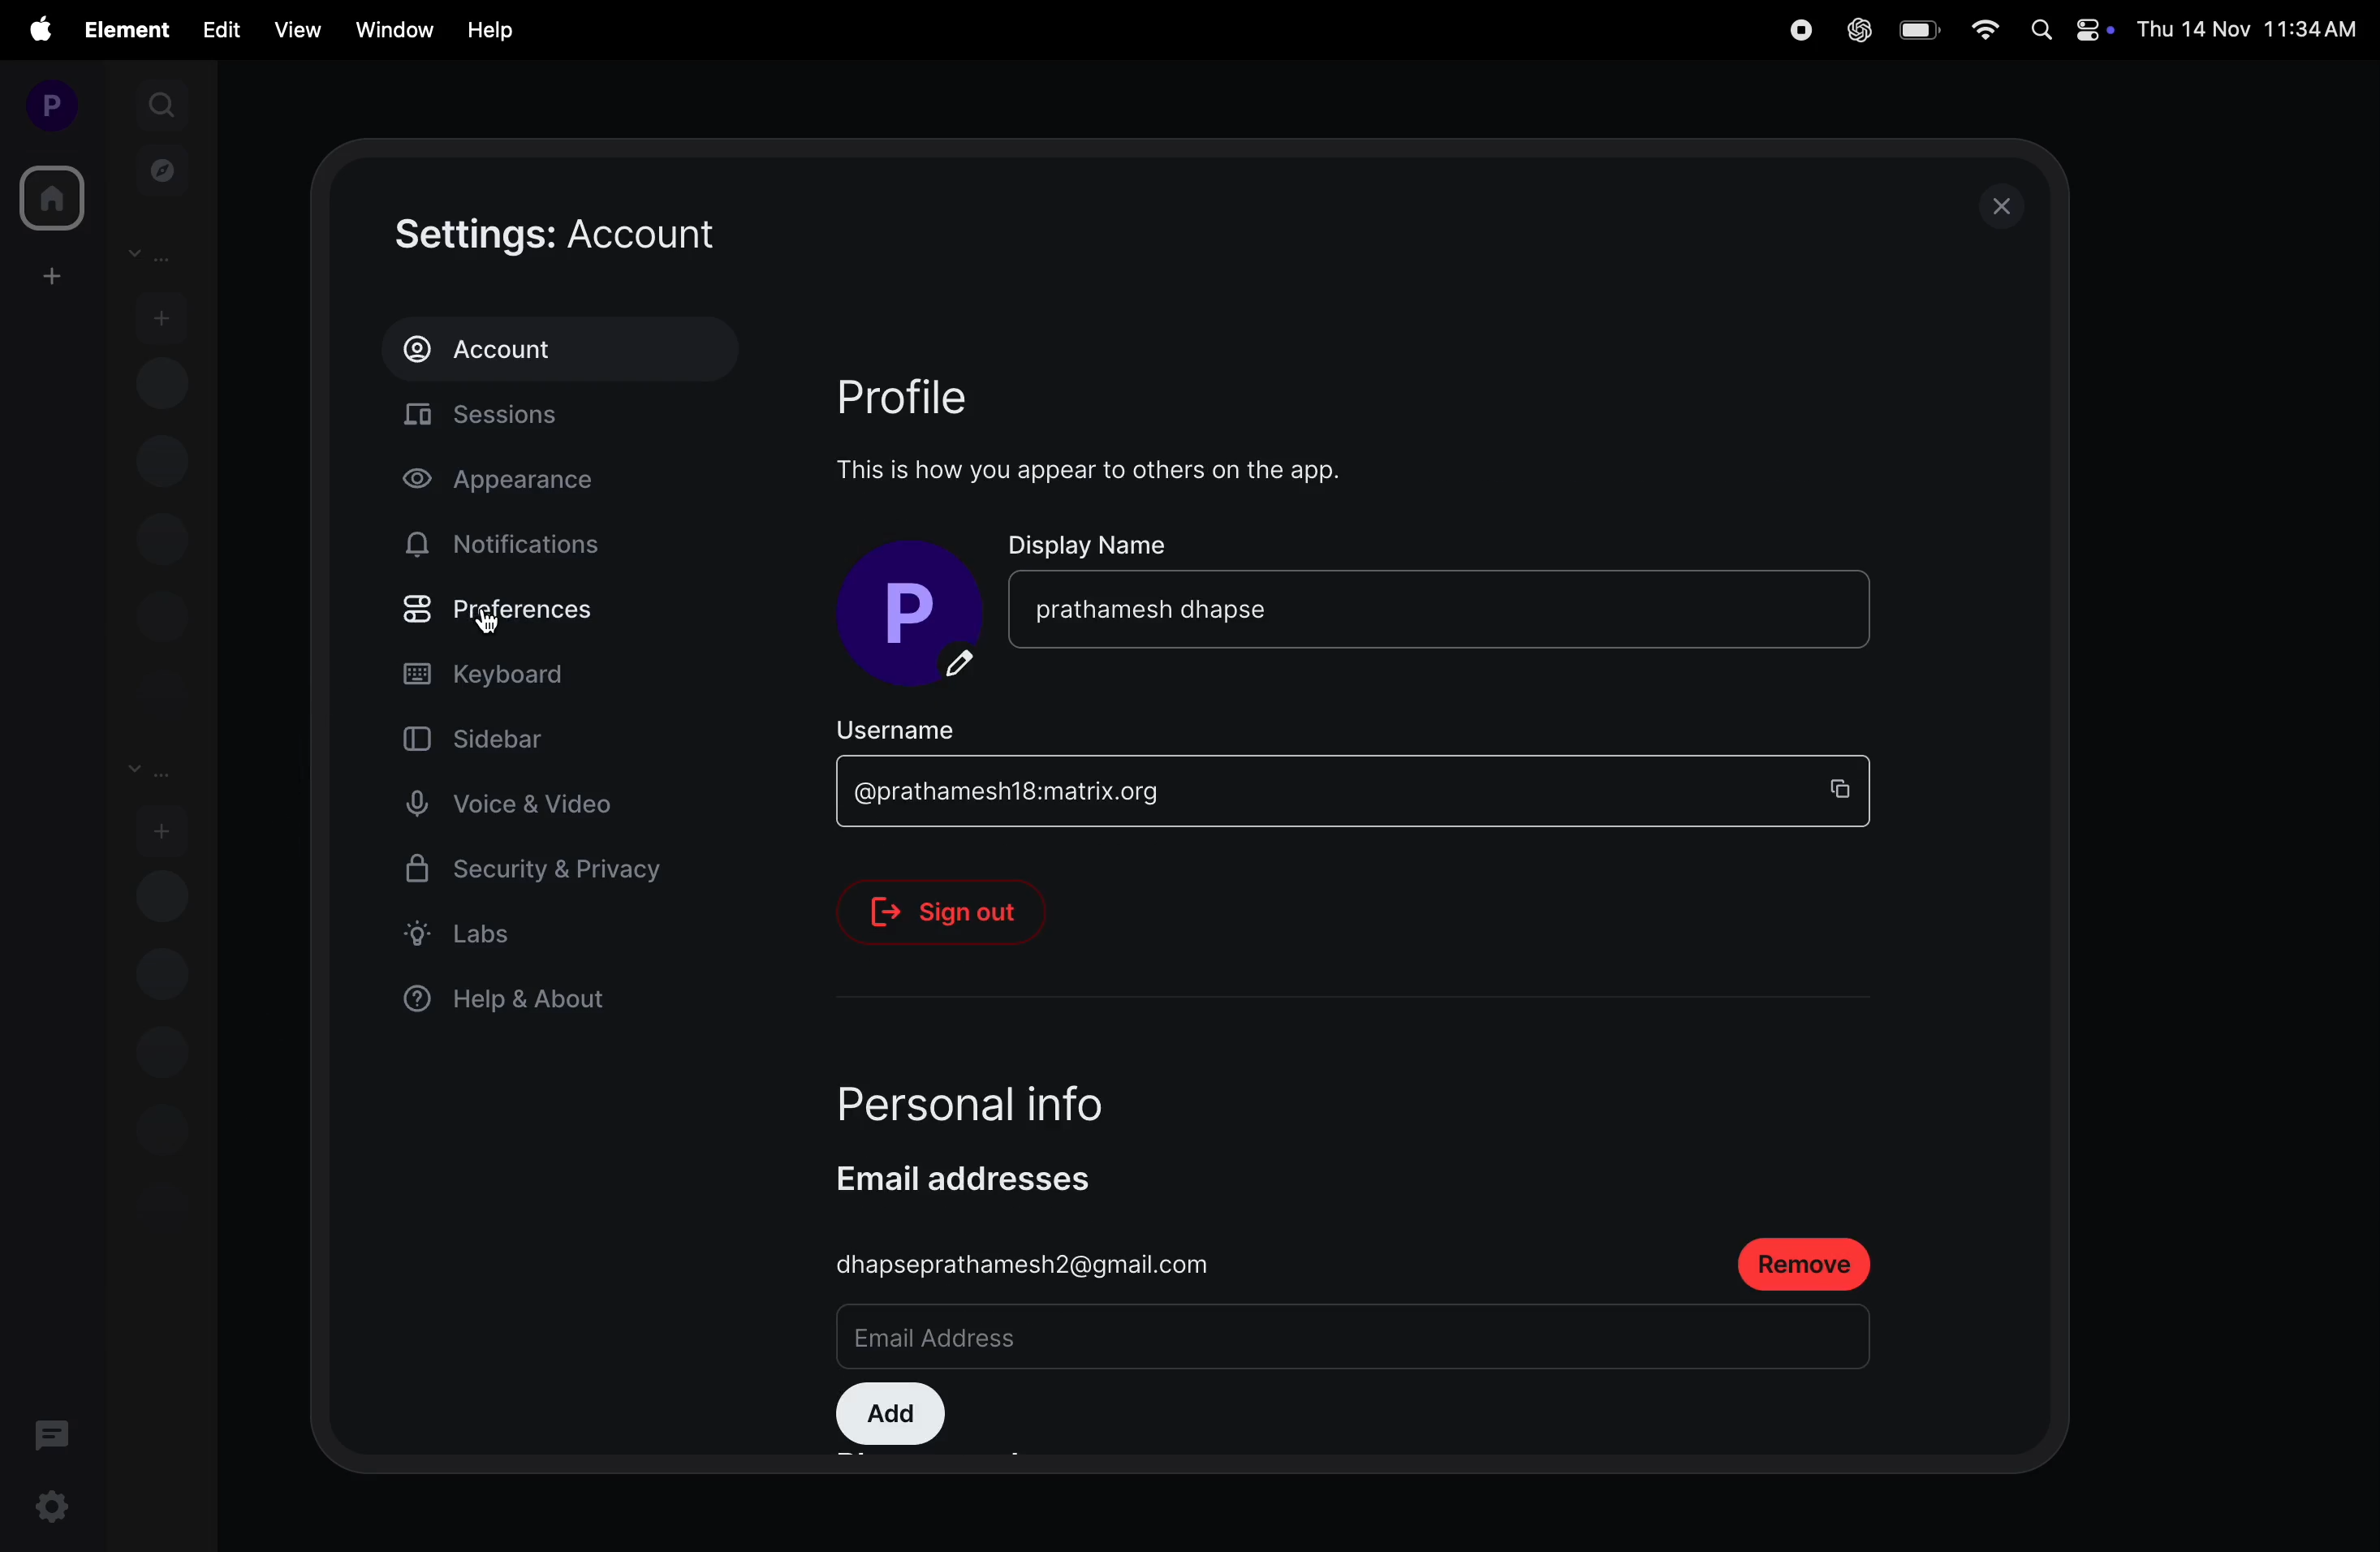 The width and height of the screenshot is (2380, 1552). Describe the element at coordinates (917, 619) in the screenshot. I see `display picture` at that location.